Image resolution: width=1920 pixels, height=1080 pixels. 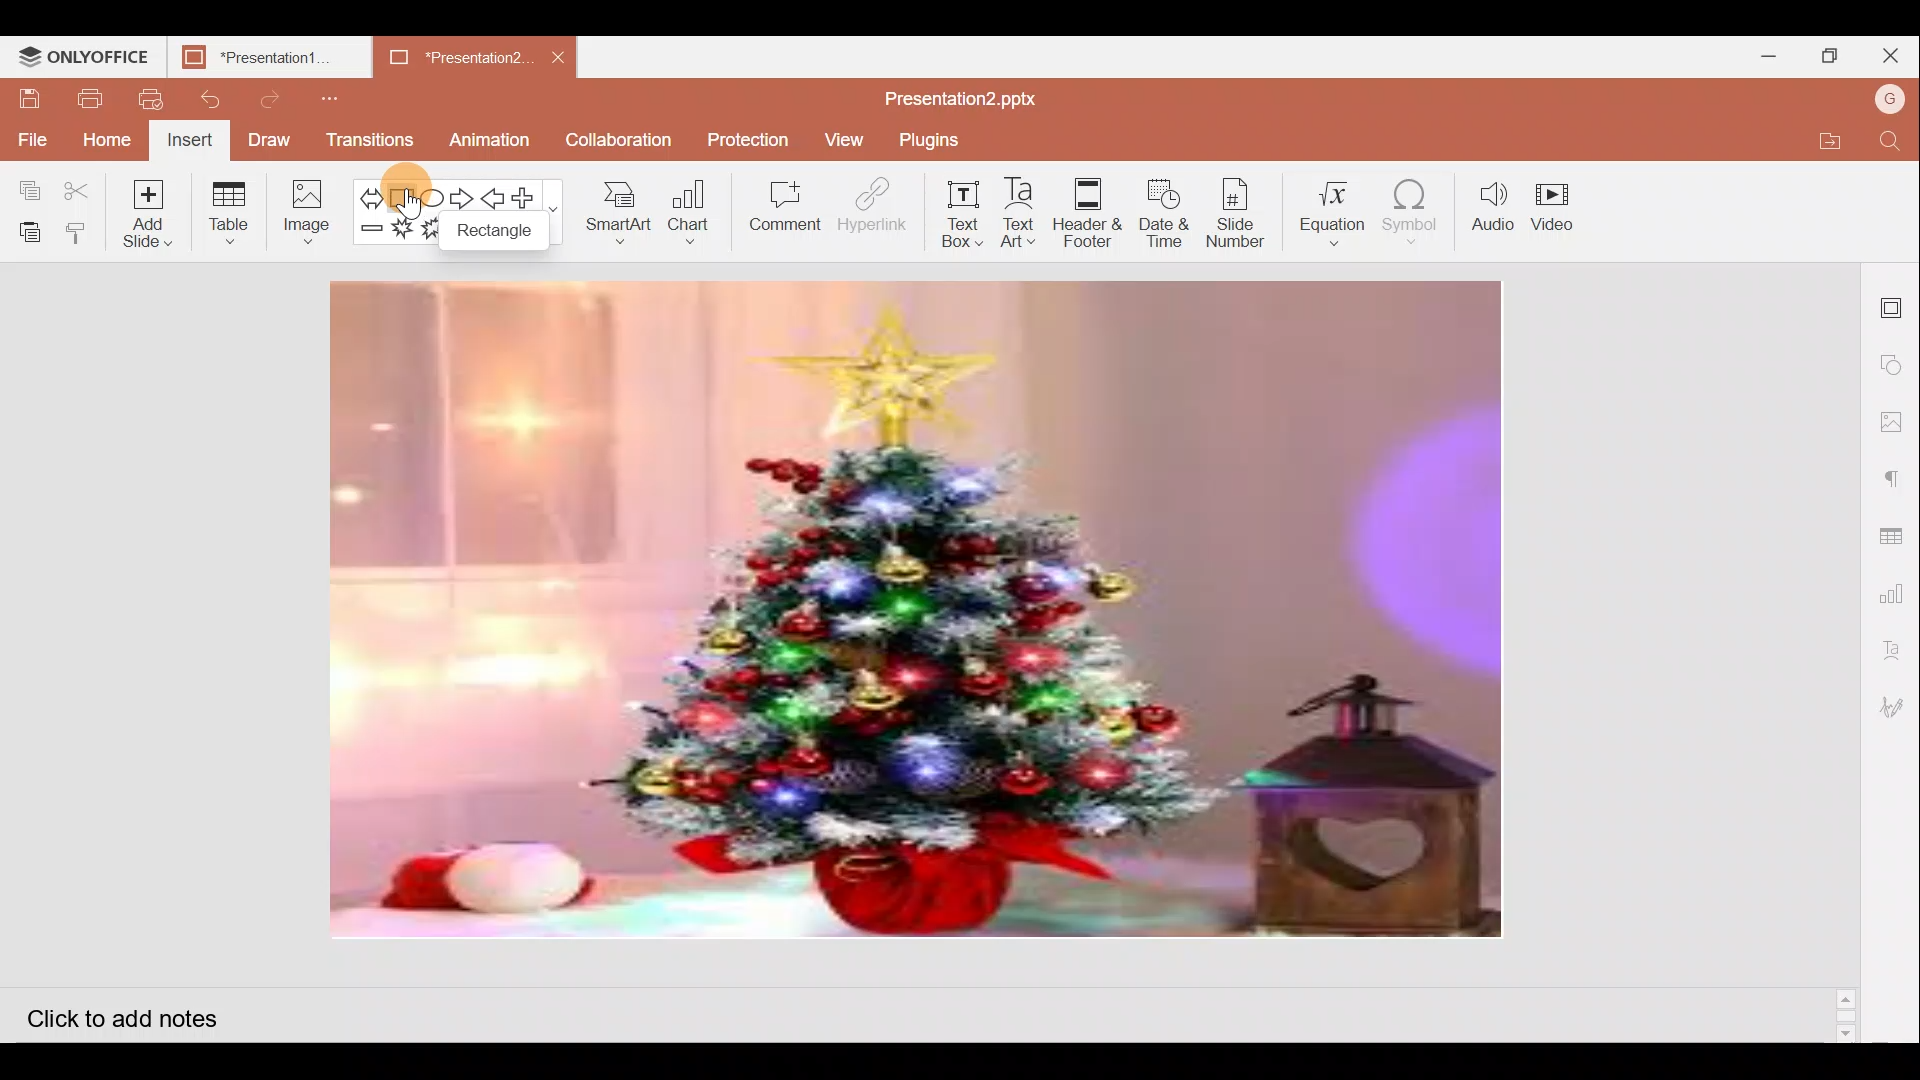 I want to click on File, so click(x=30, y=134).